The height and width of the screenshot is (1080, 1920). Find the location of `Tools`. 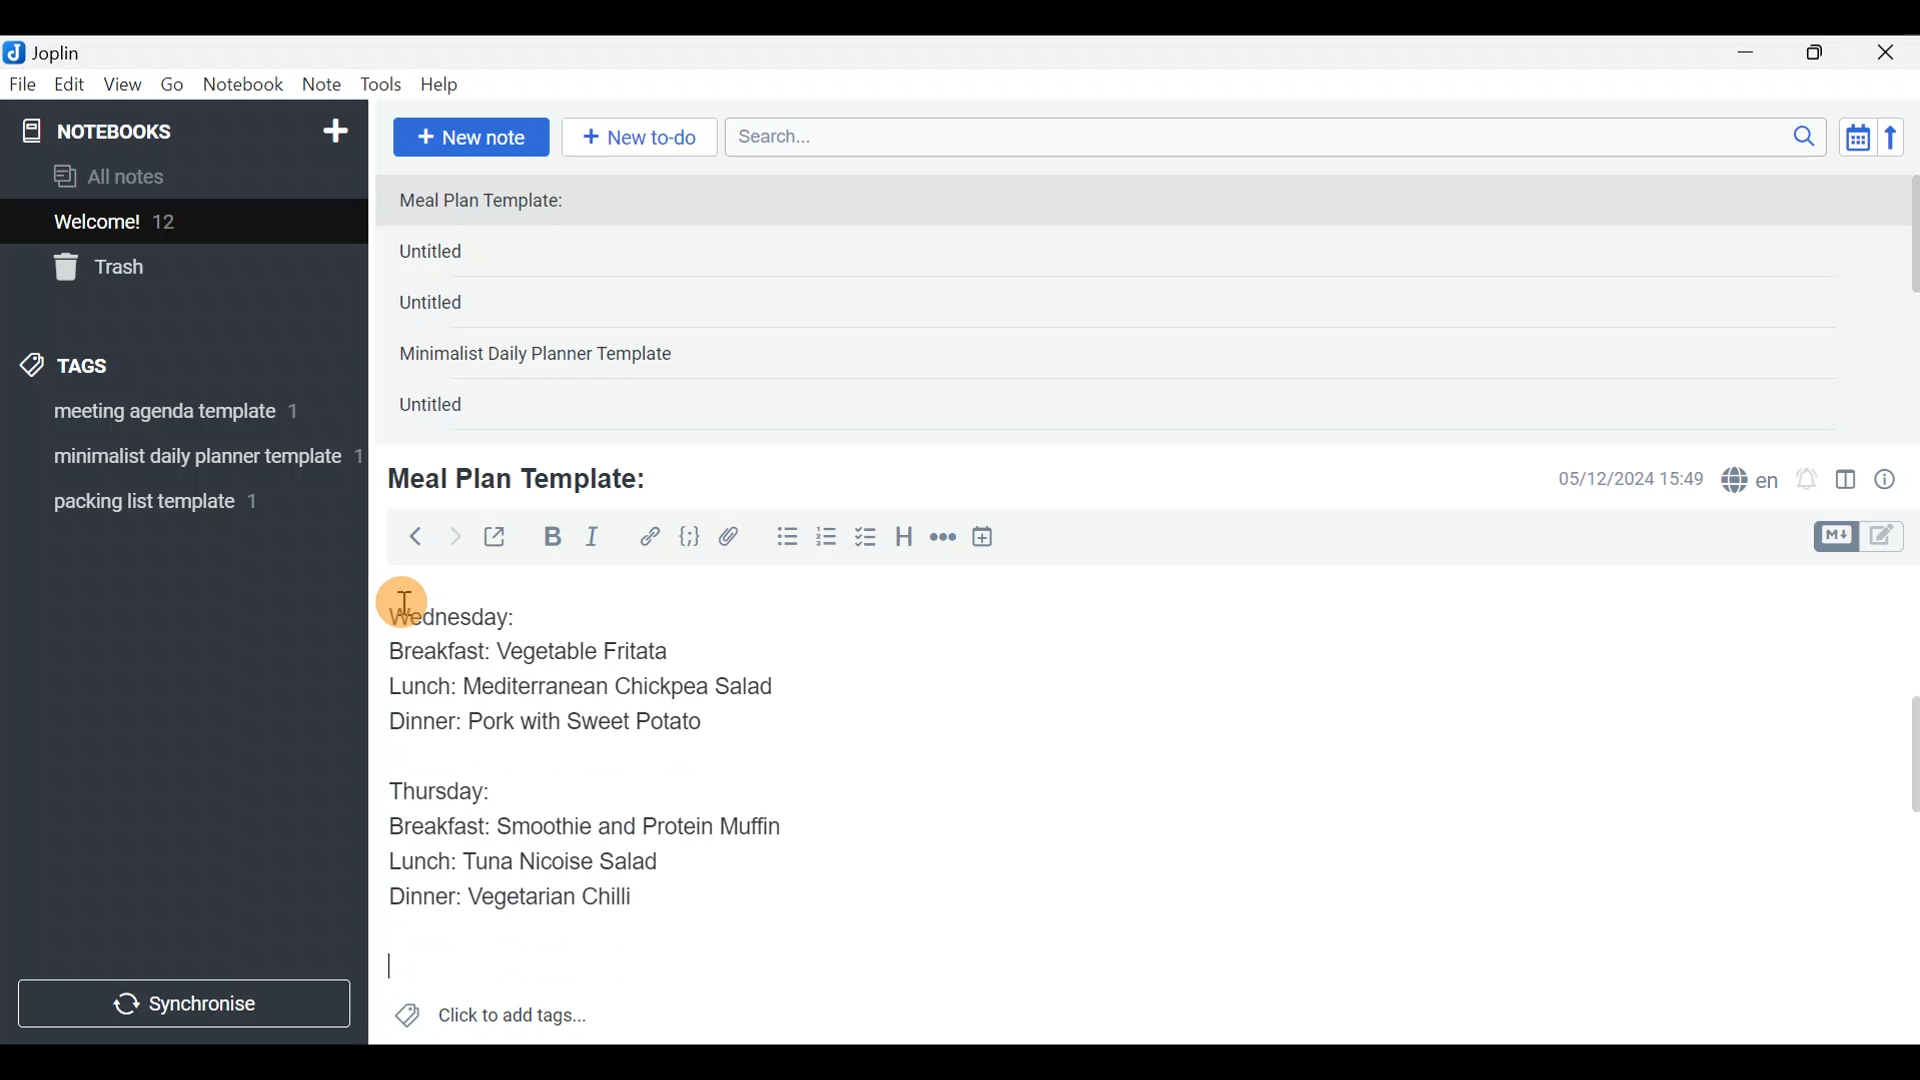

Tools is located at coordinates (382, 86).